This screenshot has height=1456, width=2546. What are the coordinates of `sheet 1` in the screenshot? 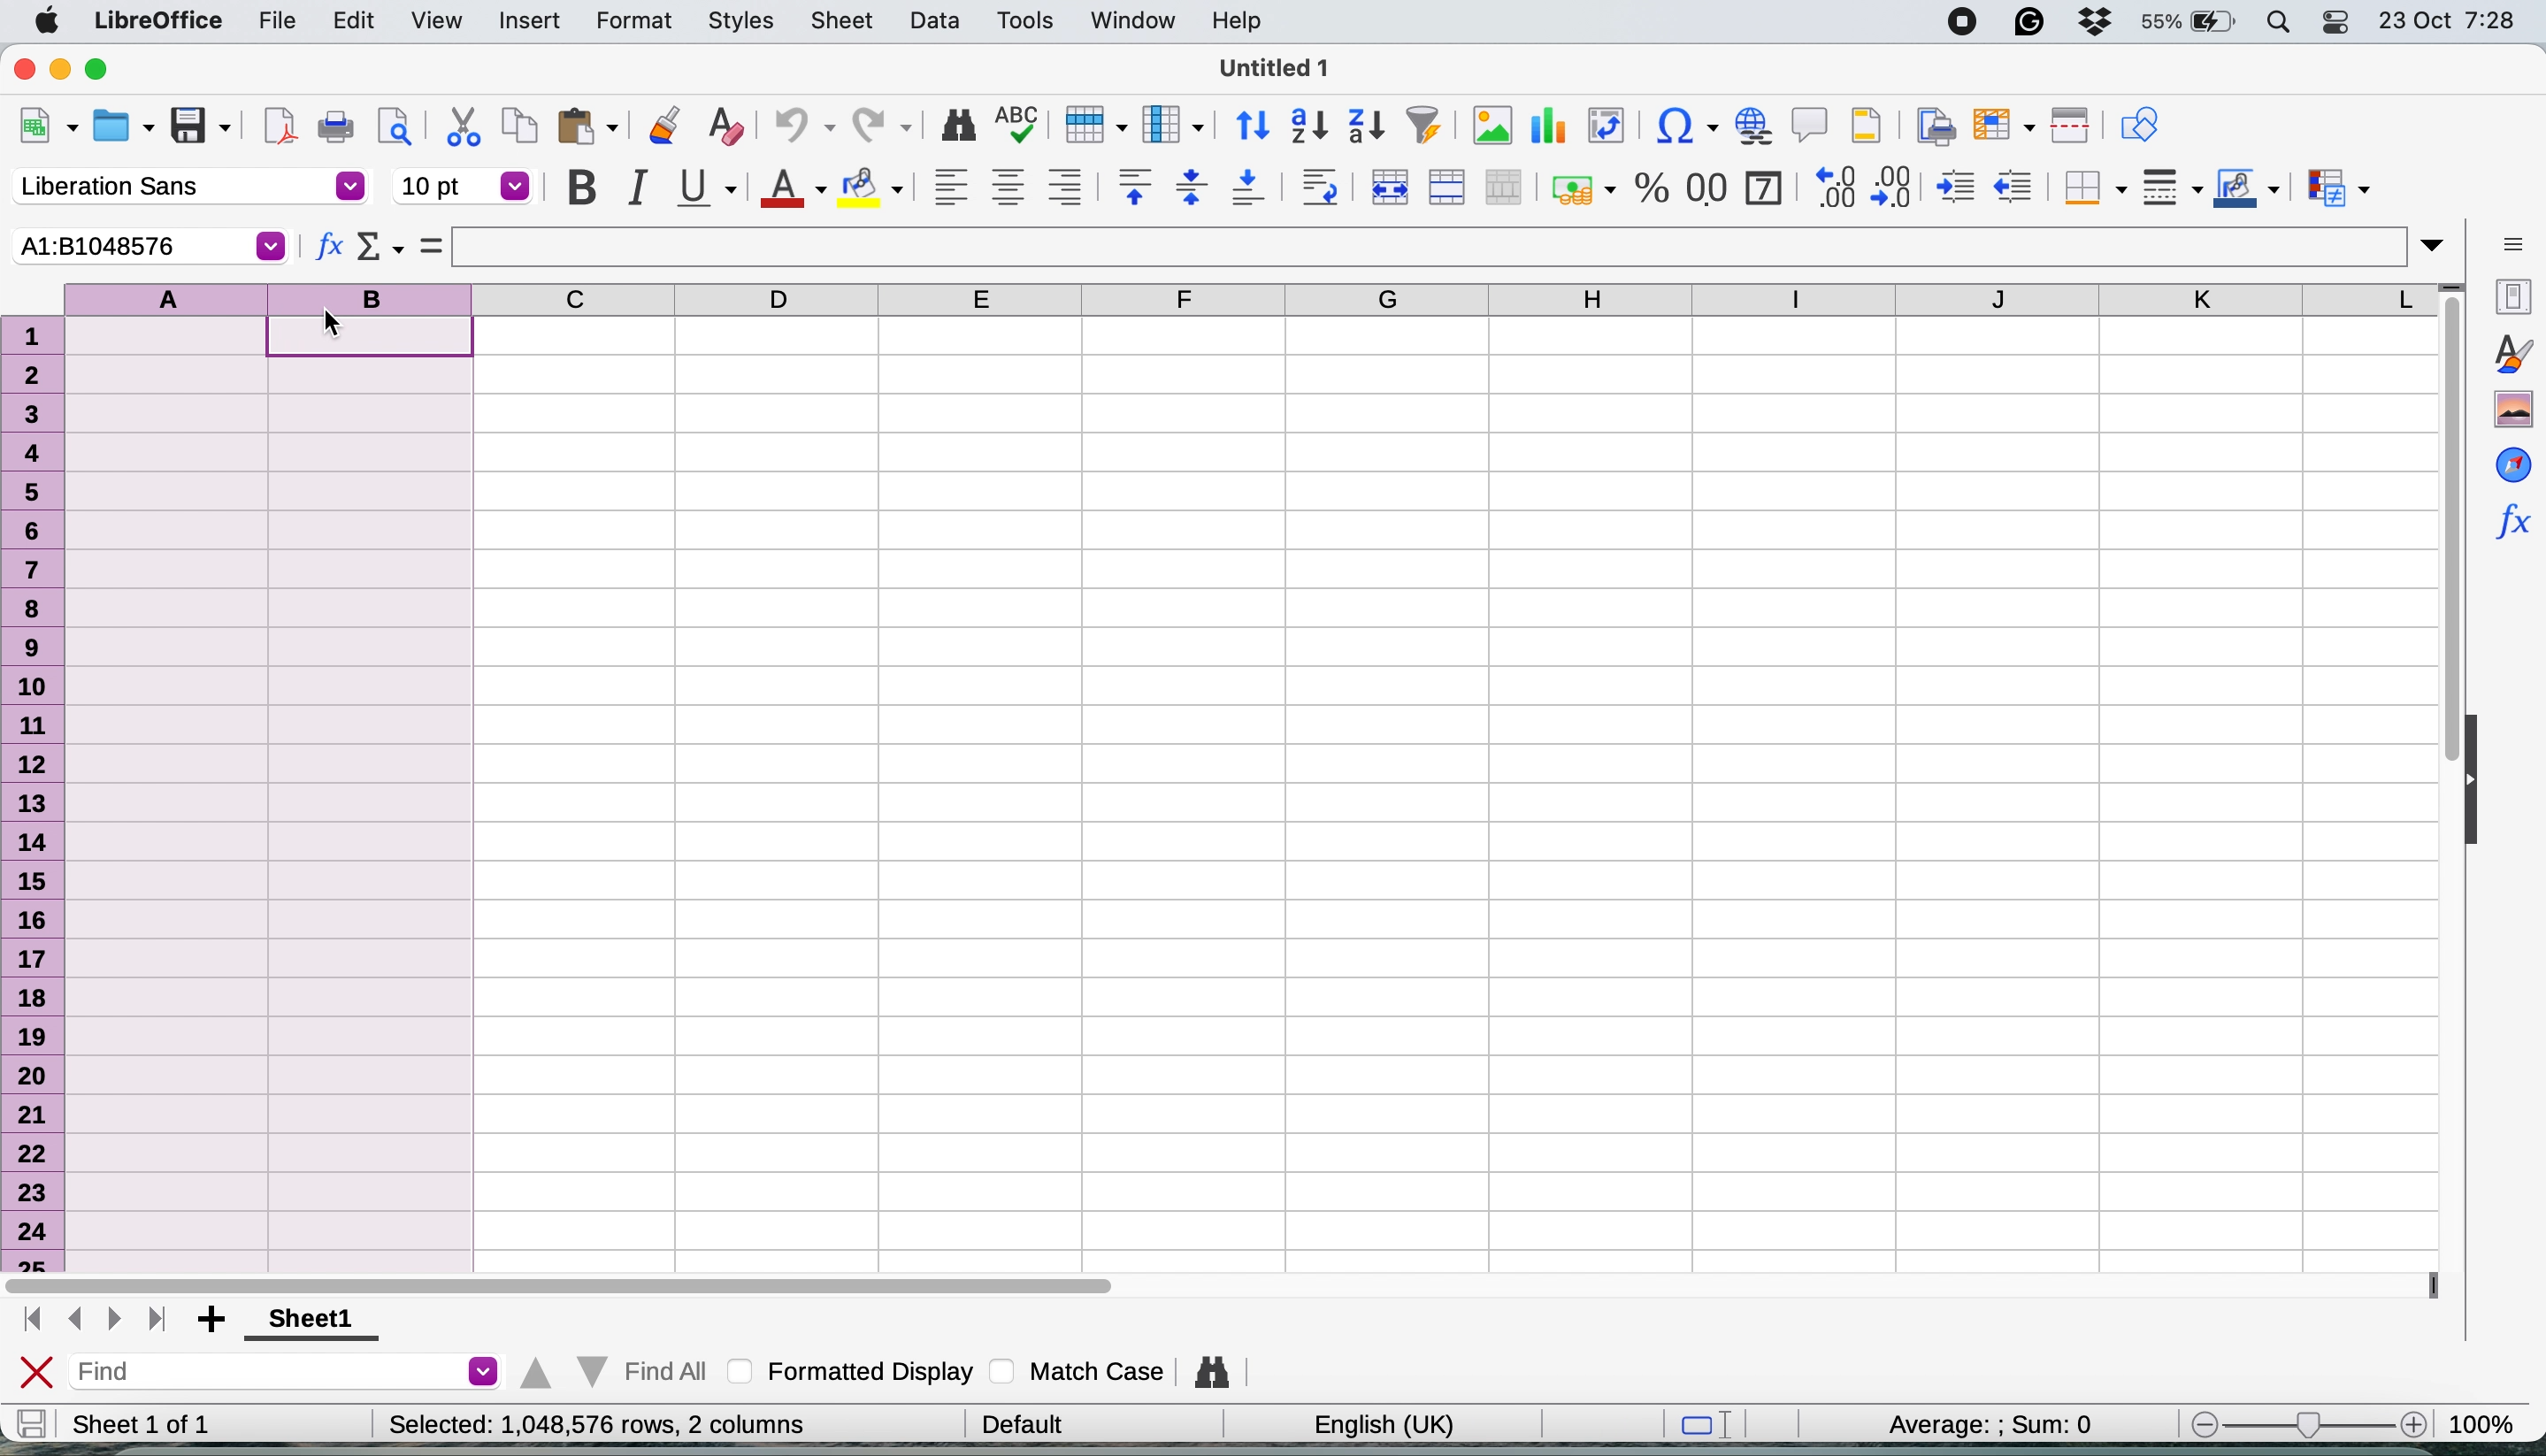 It's located at (315, 1319).